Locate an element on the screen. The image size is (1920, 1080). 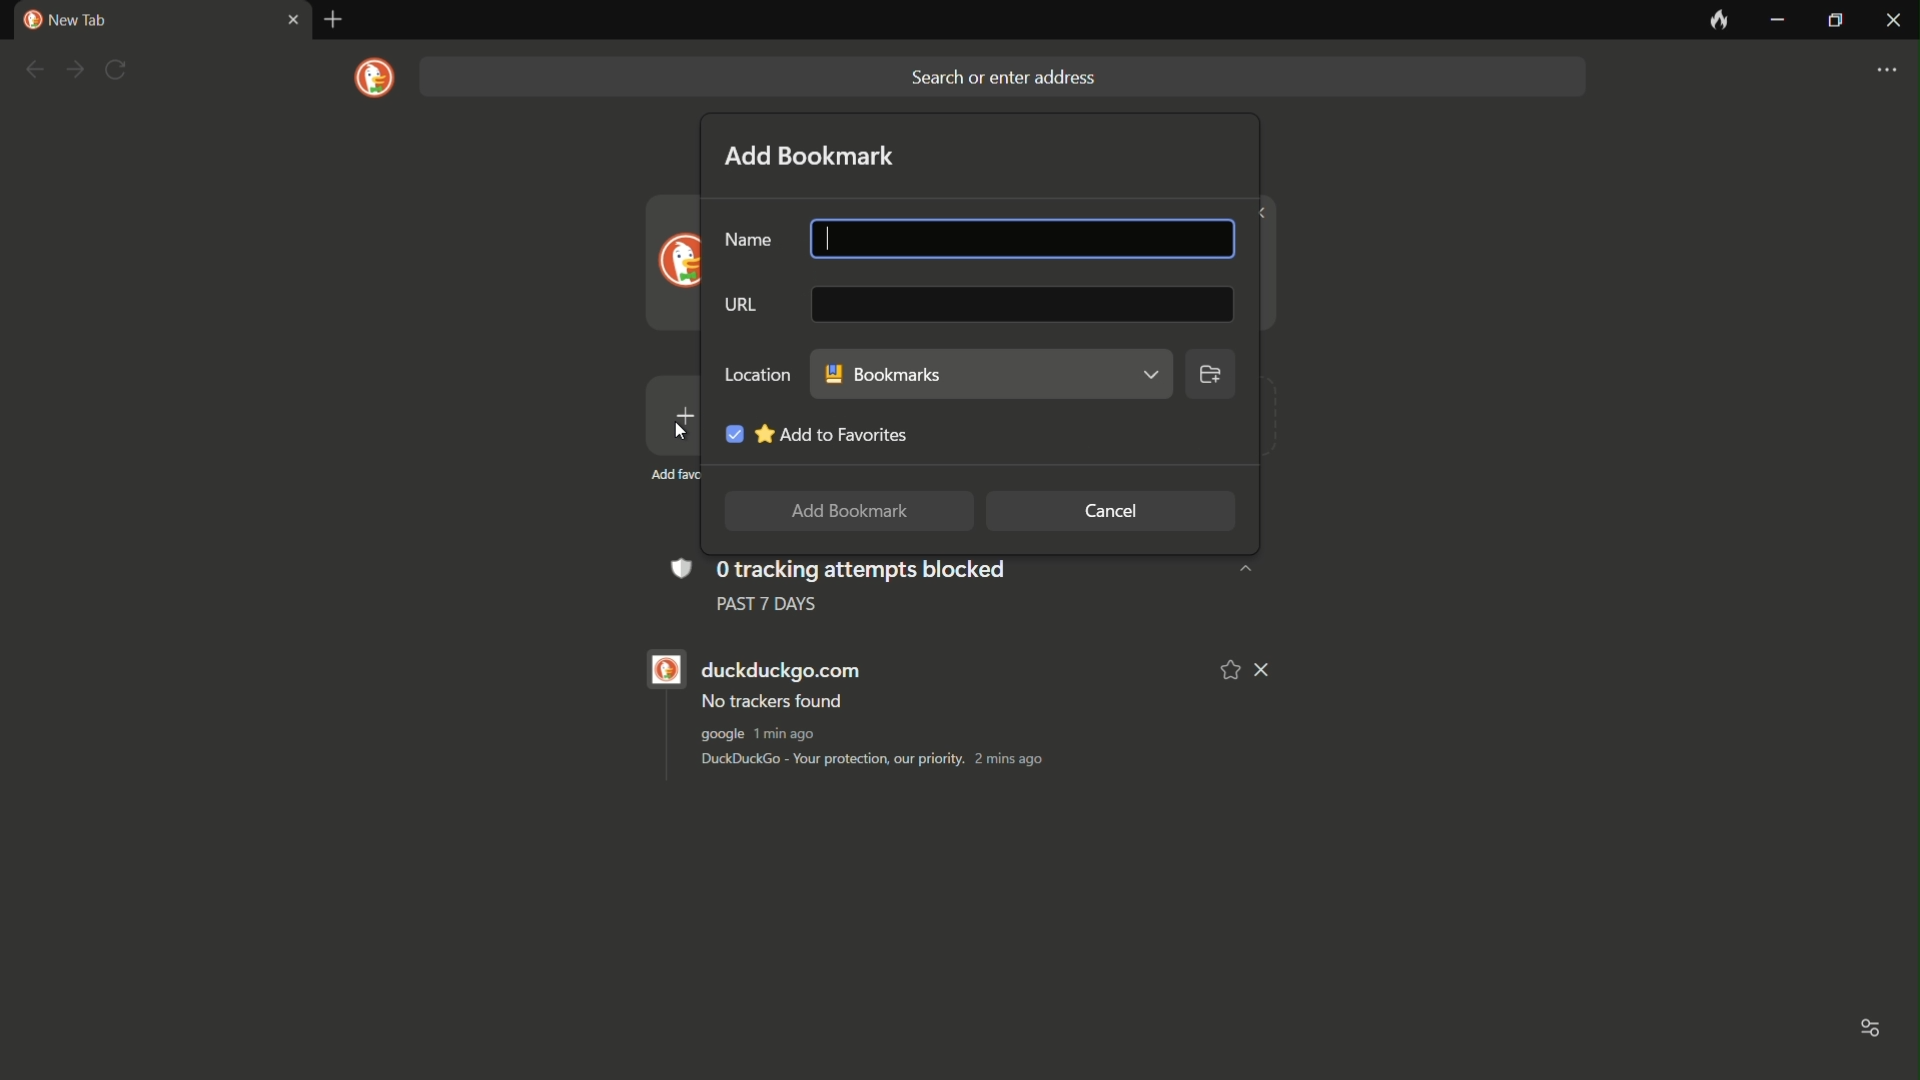
name is located at coordinates (749, 241).